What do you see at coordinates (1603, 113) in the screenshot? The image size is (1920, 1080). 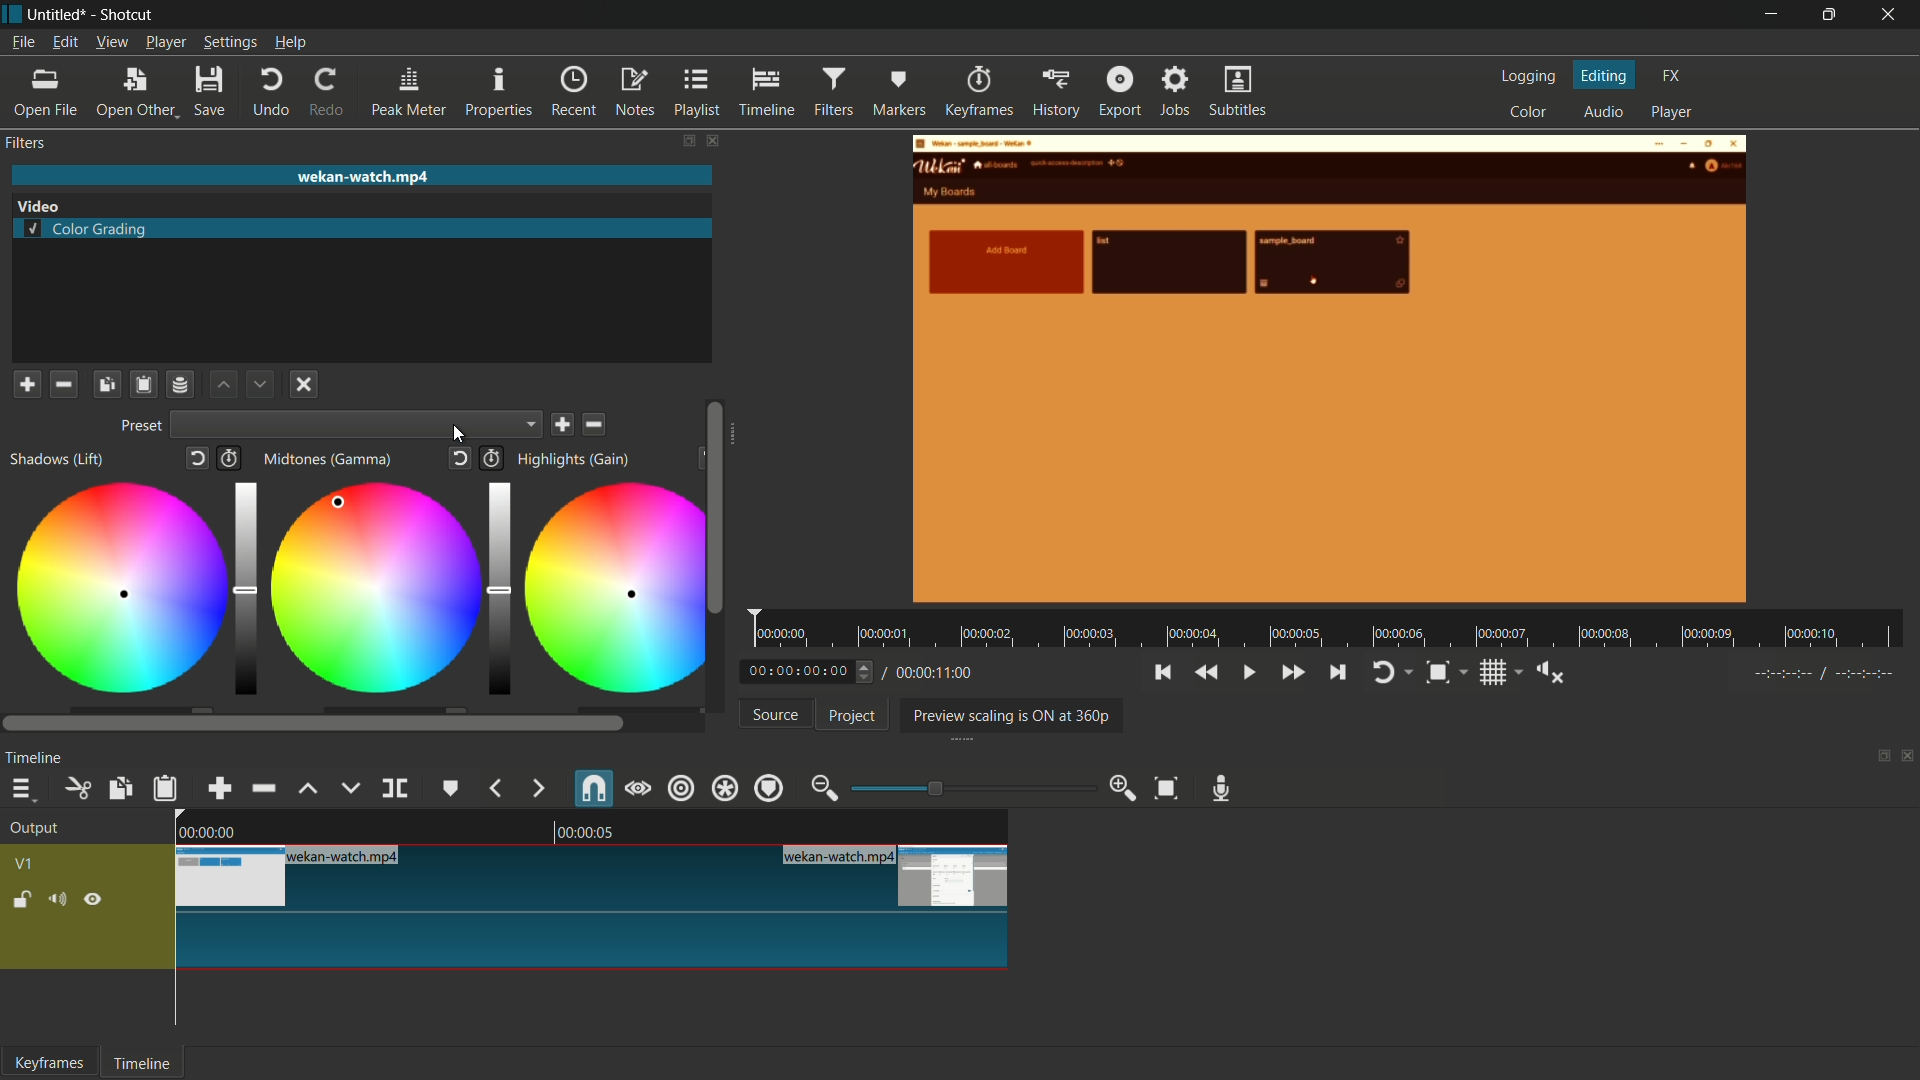 I see `audio` at bounding box center [1603, 113].